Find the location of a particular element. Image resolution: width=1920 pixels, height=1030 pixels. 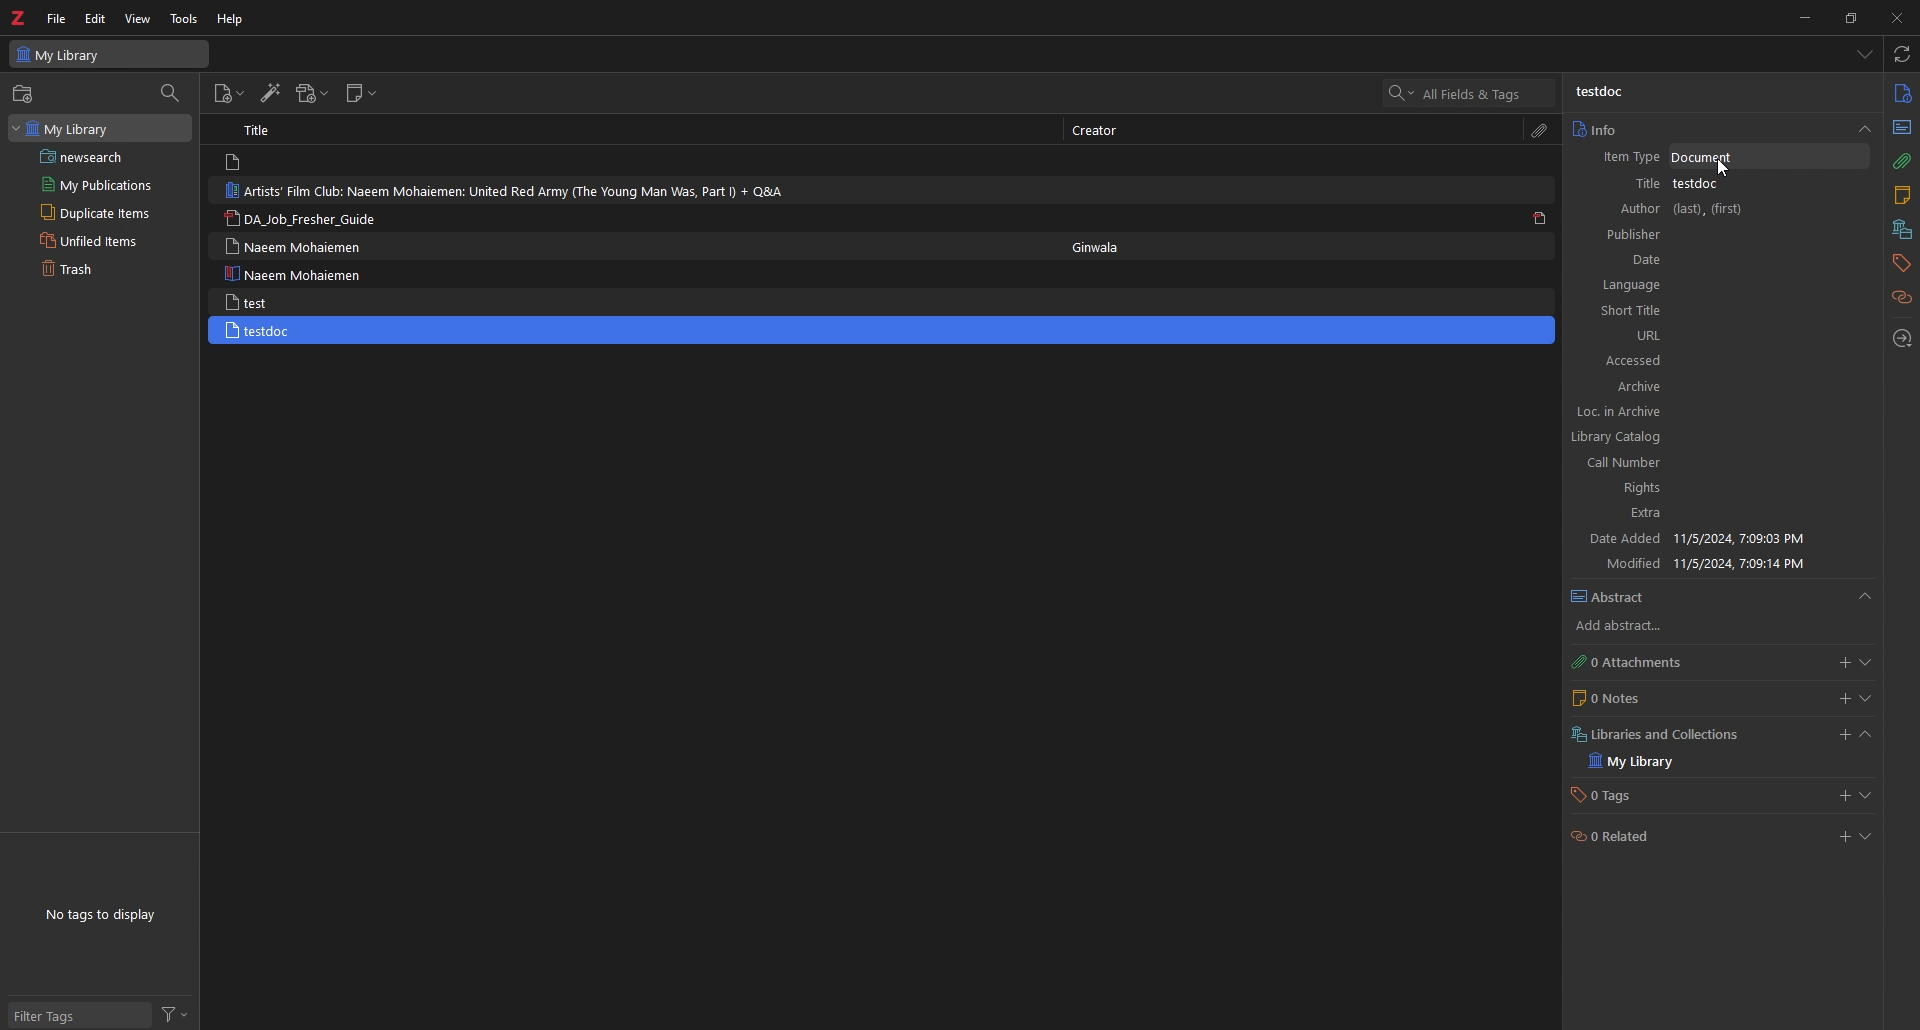

show is located at coordinates (1865, 795).